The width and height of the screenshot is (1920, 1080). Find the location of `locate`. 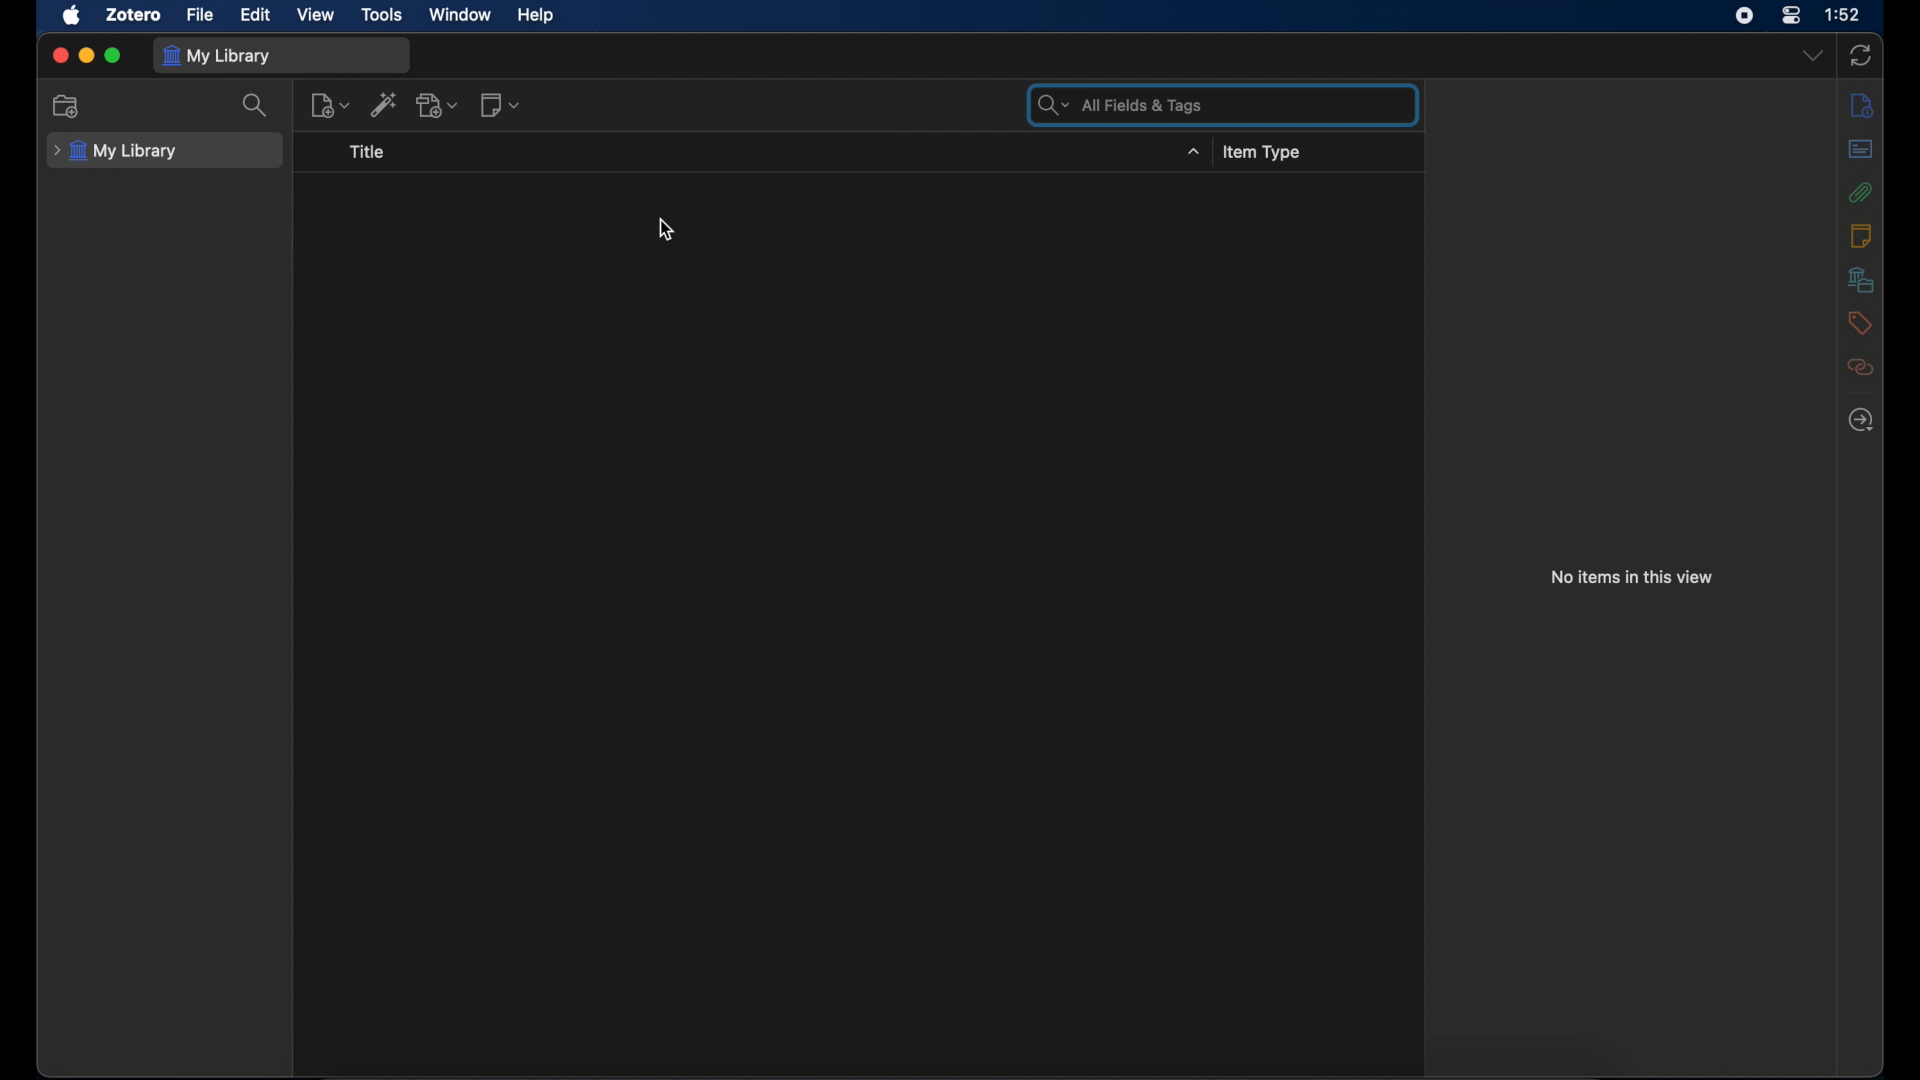

locate is located at coordinates (1860, 421).